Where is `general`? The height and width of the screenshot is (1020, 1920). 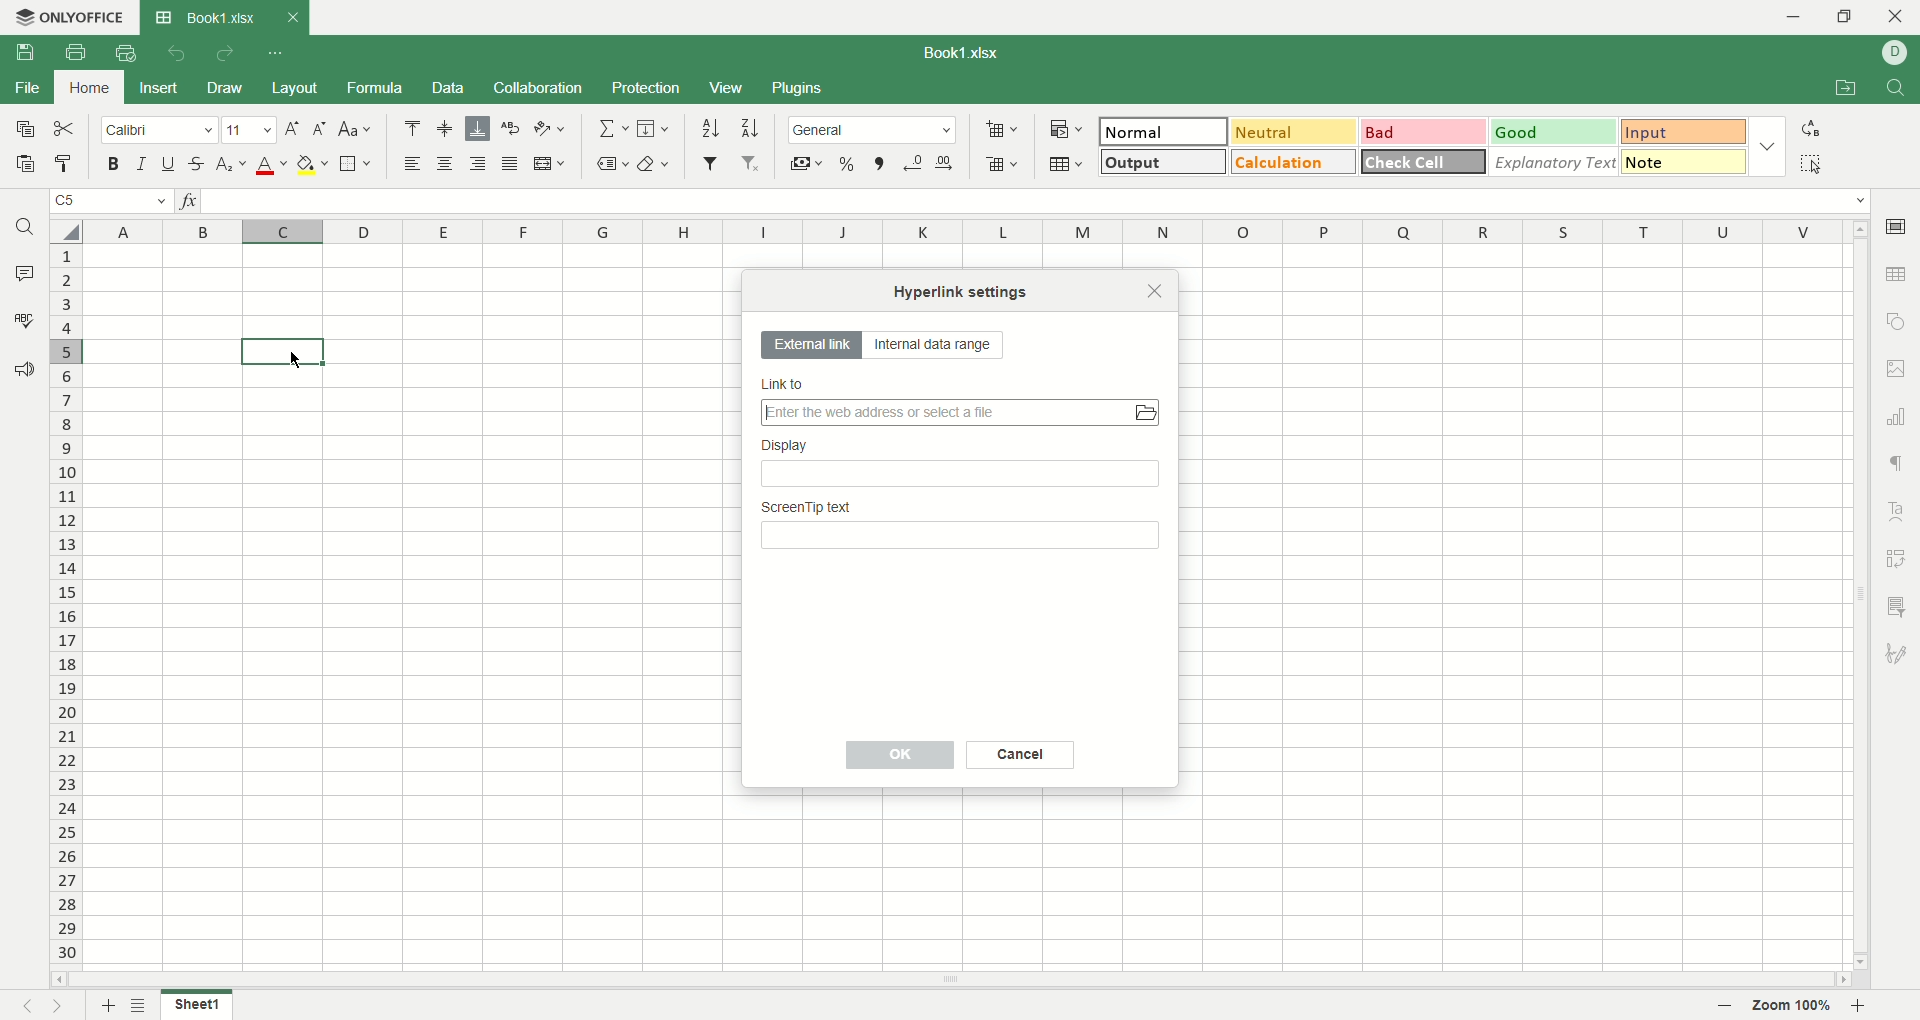
general is located at coordinates (874, 129).